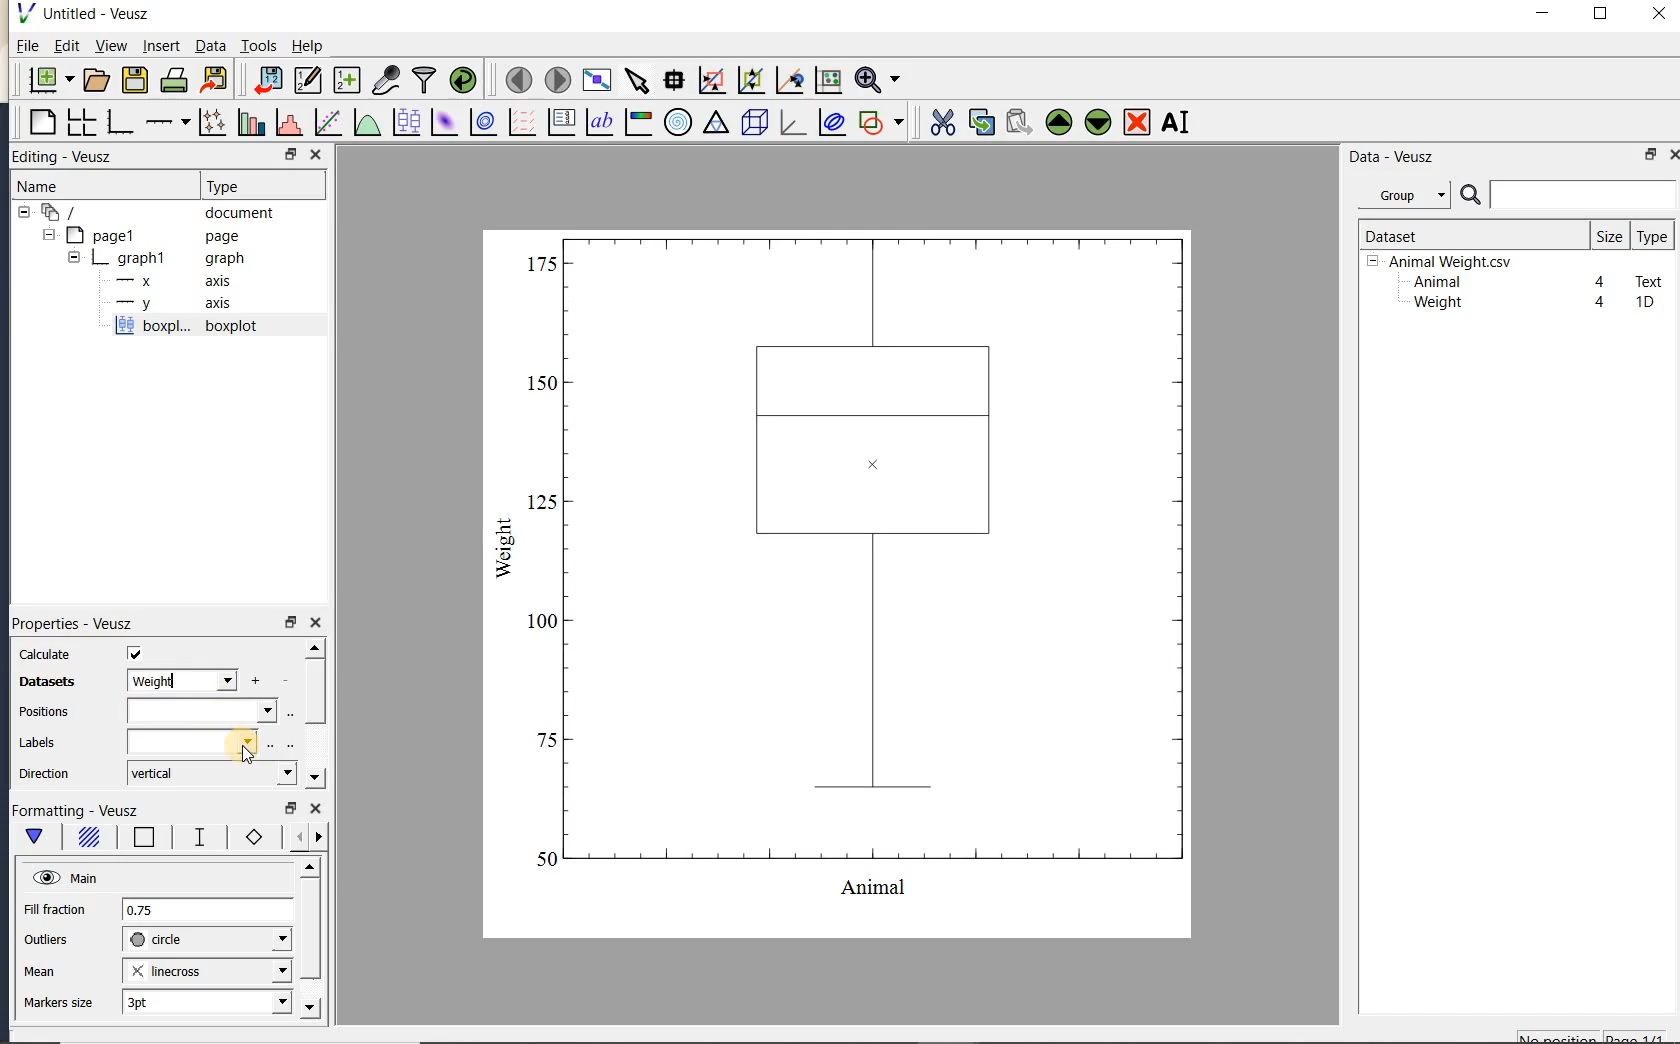 The width and height of the screenshot is (1680, 1044). I want to click on read data points on the graph, so click(673, 81).